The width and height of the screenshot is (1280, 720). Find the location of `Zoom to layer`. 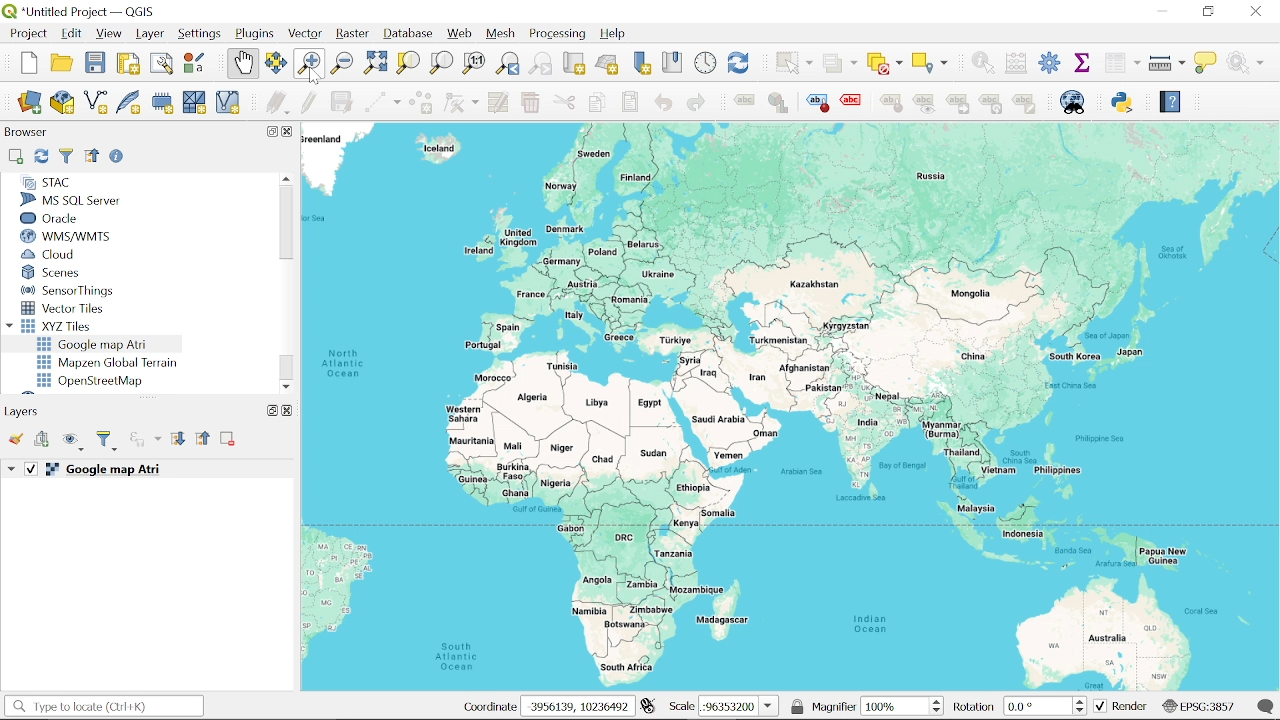

Zoom to layer is located at coordinates (442, 62).